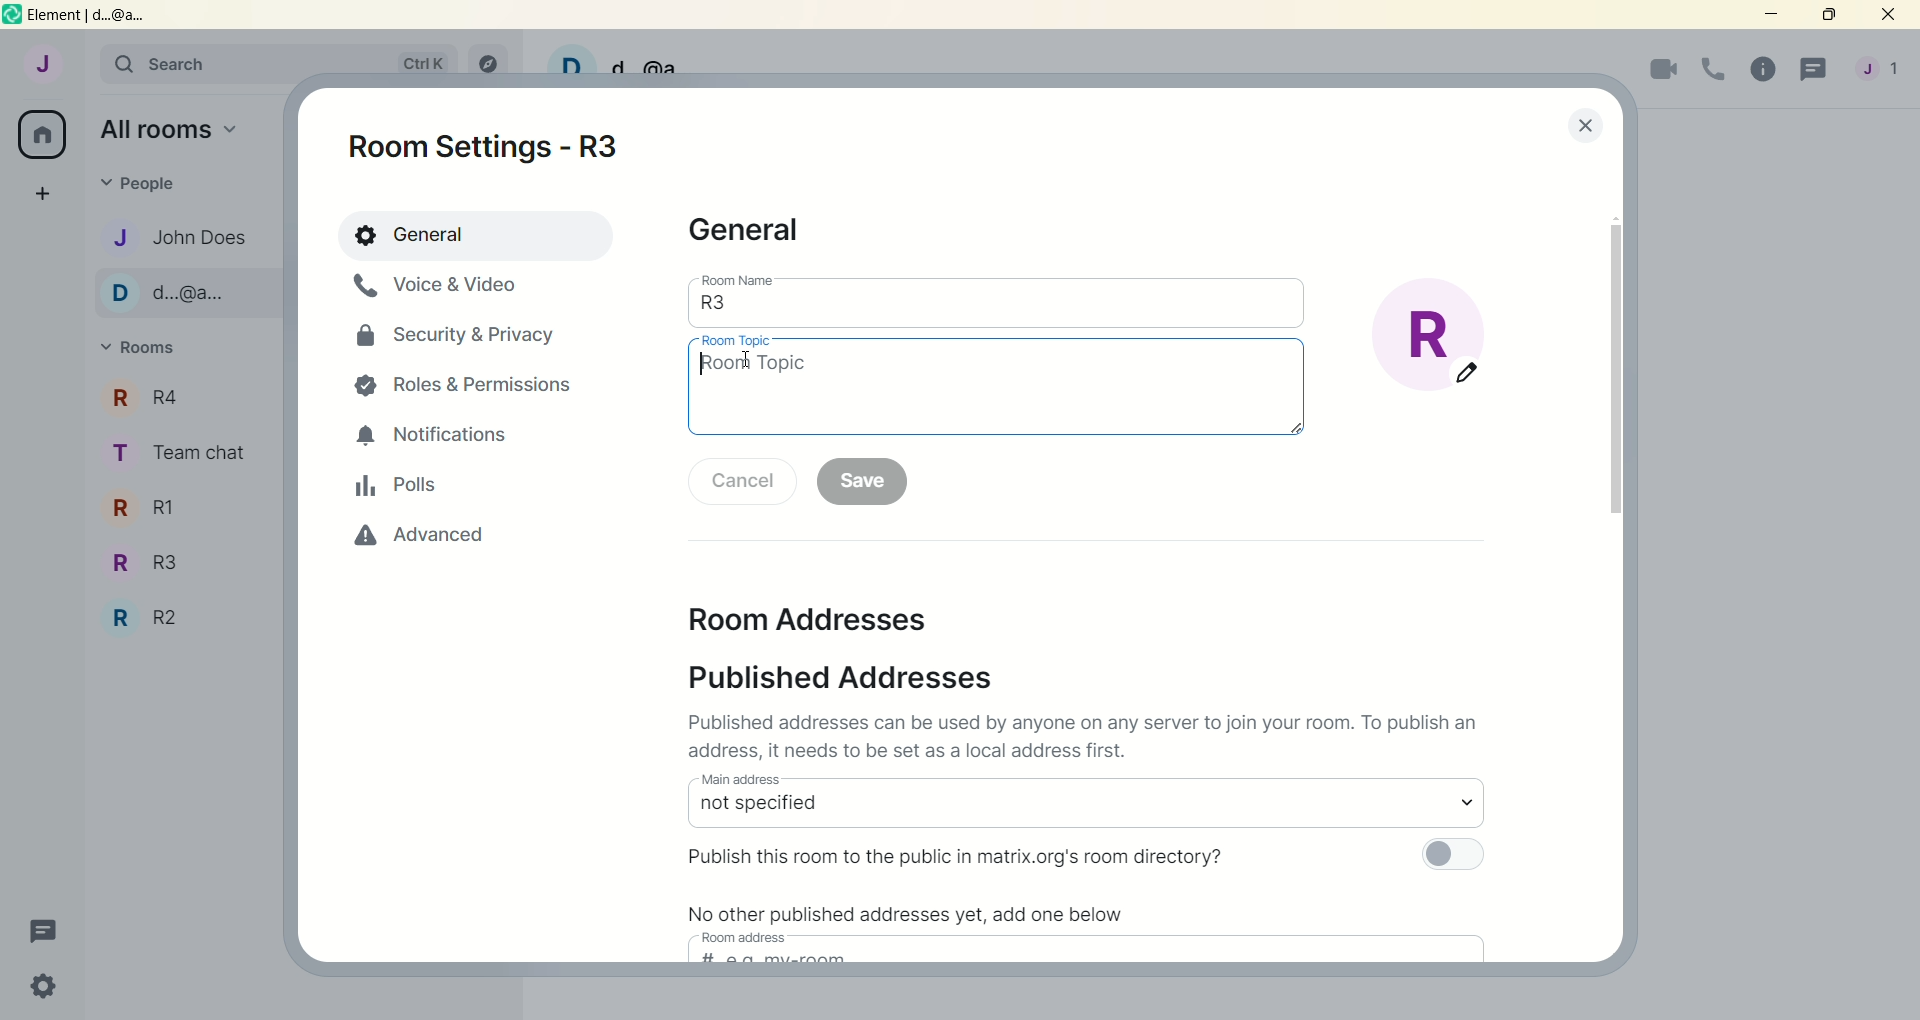 Image resolution: width=1920 pixels, height=1020 pixels. Describe the element at coordinates (905, 914) in the screenshot. I see `No other published addresses yet, add one below` at that location.